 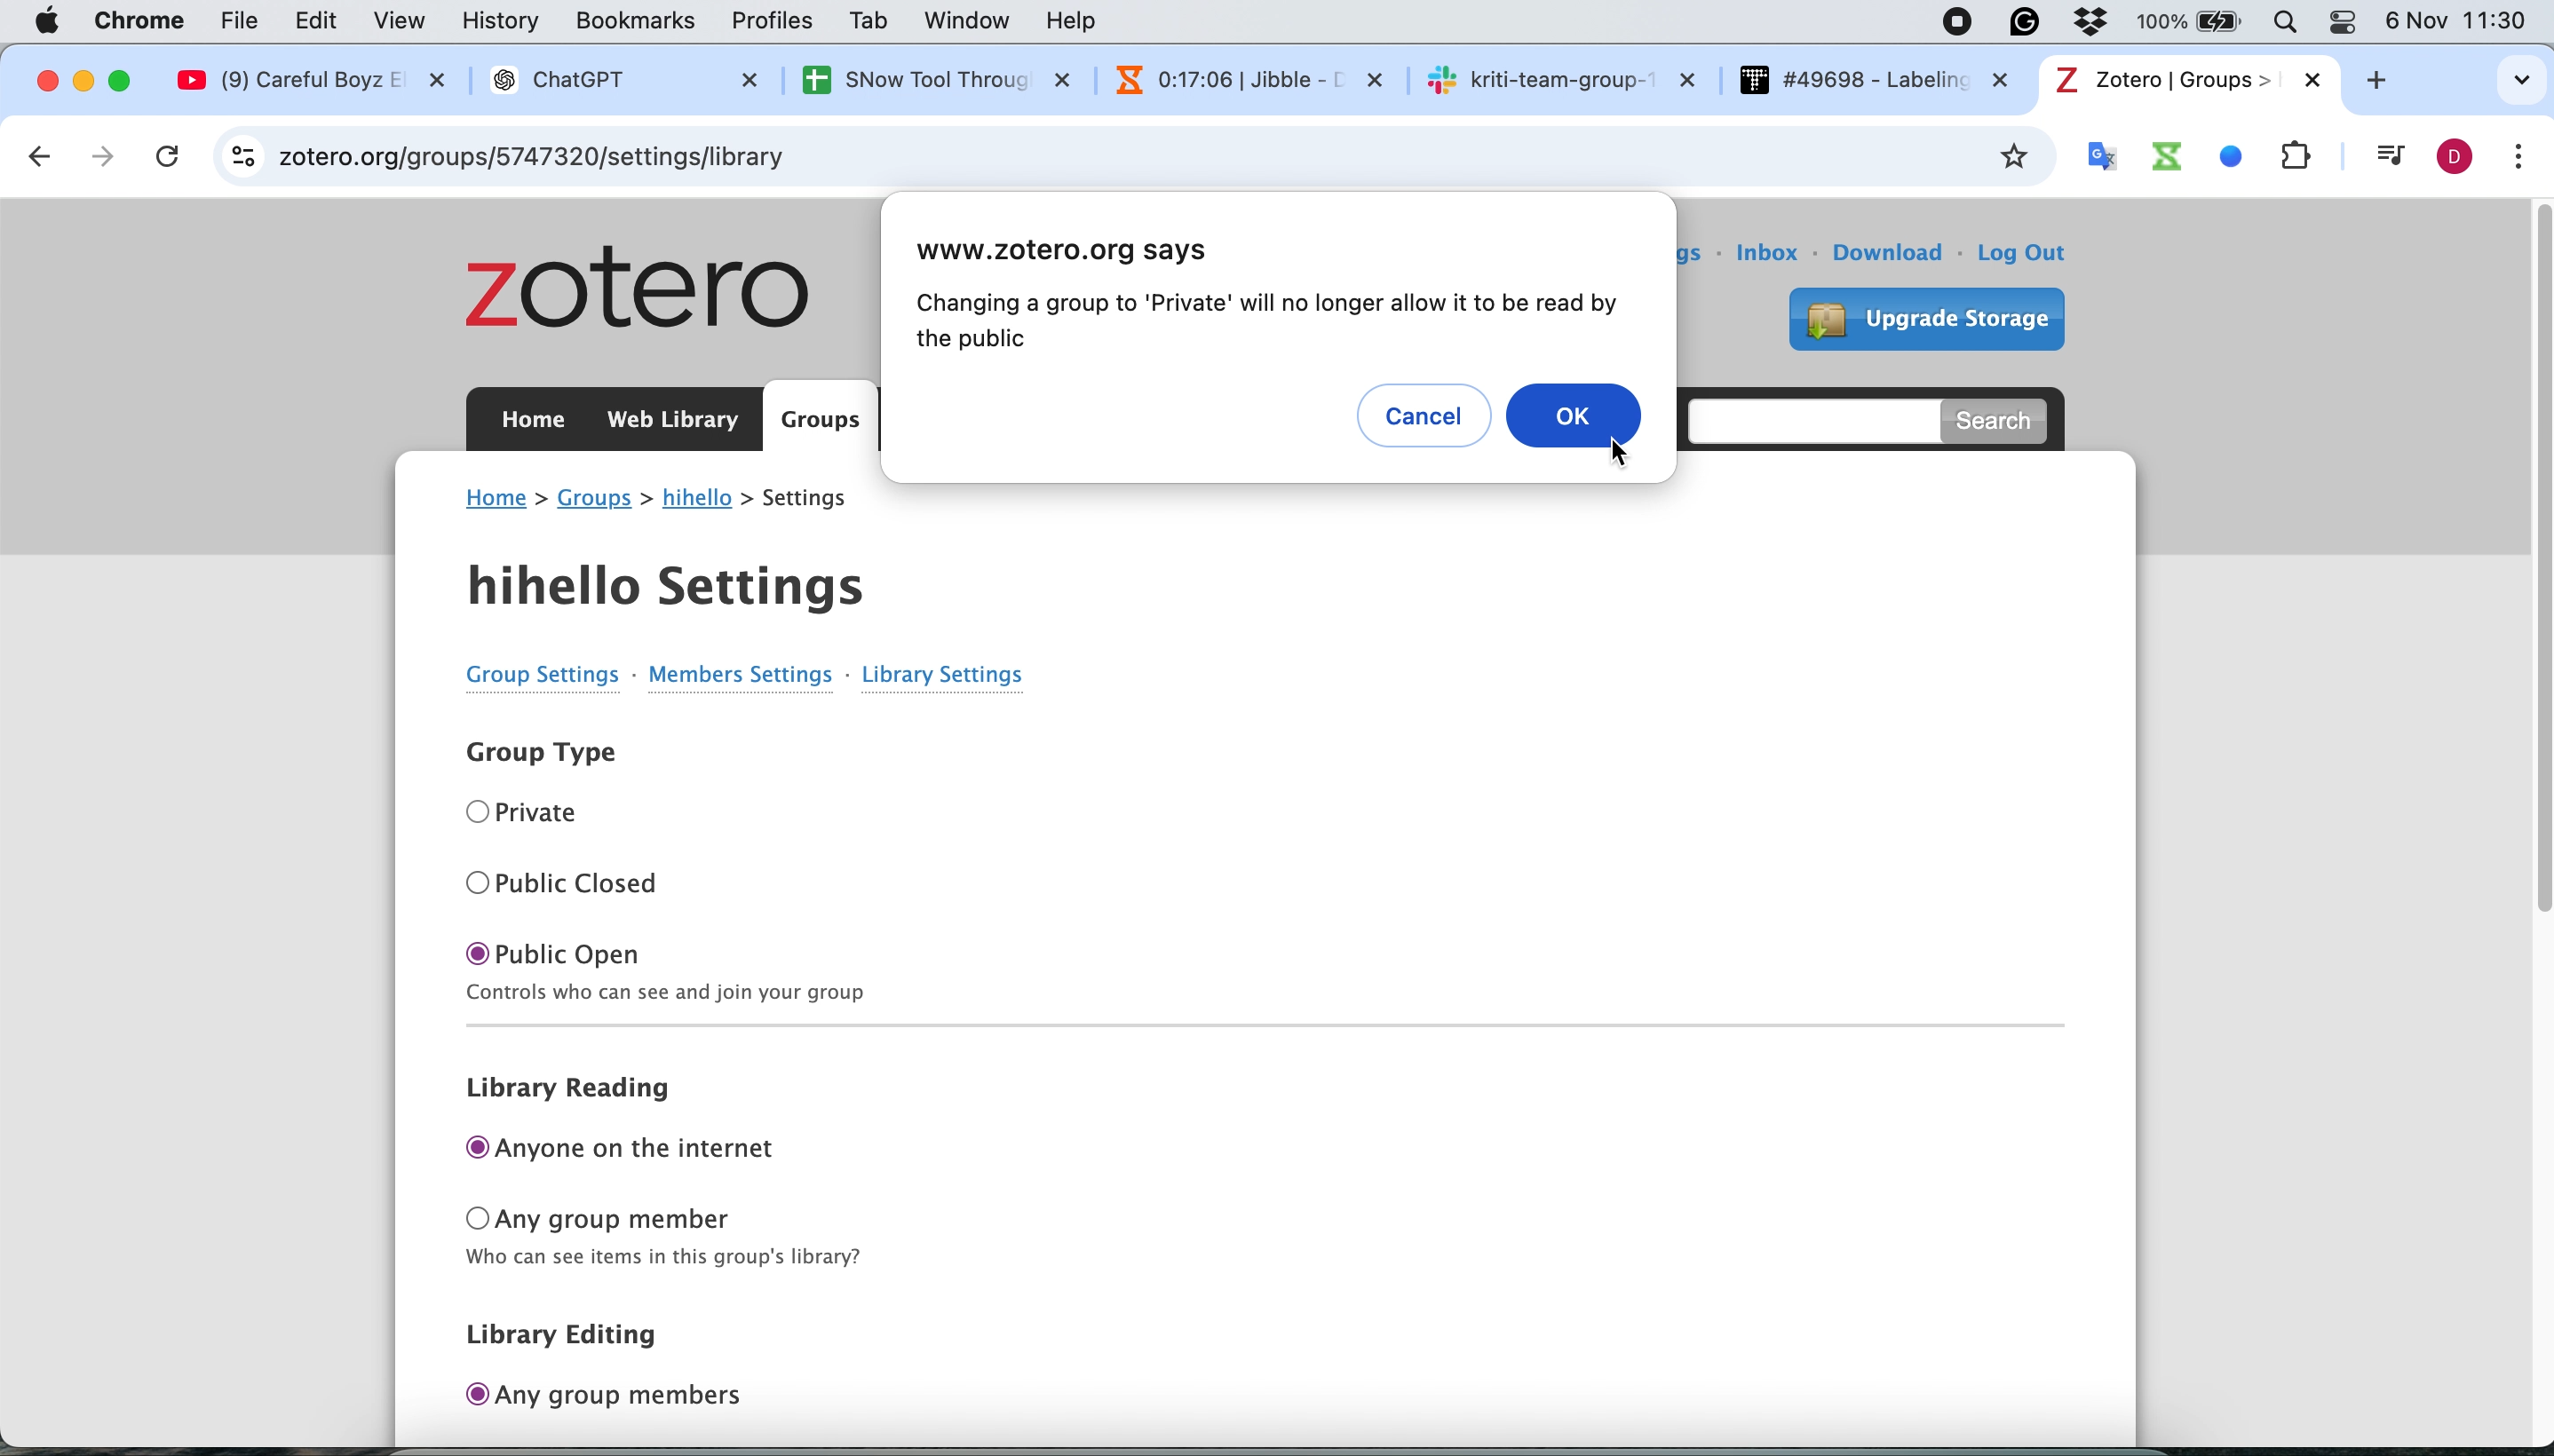 I want to click on Library Settings, so click(x=933, y=673).